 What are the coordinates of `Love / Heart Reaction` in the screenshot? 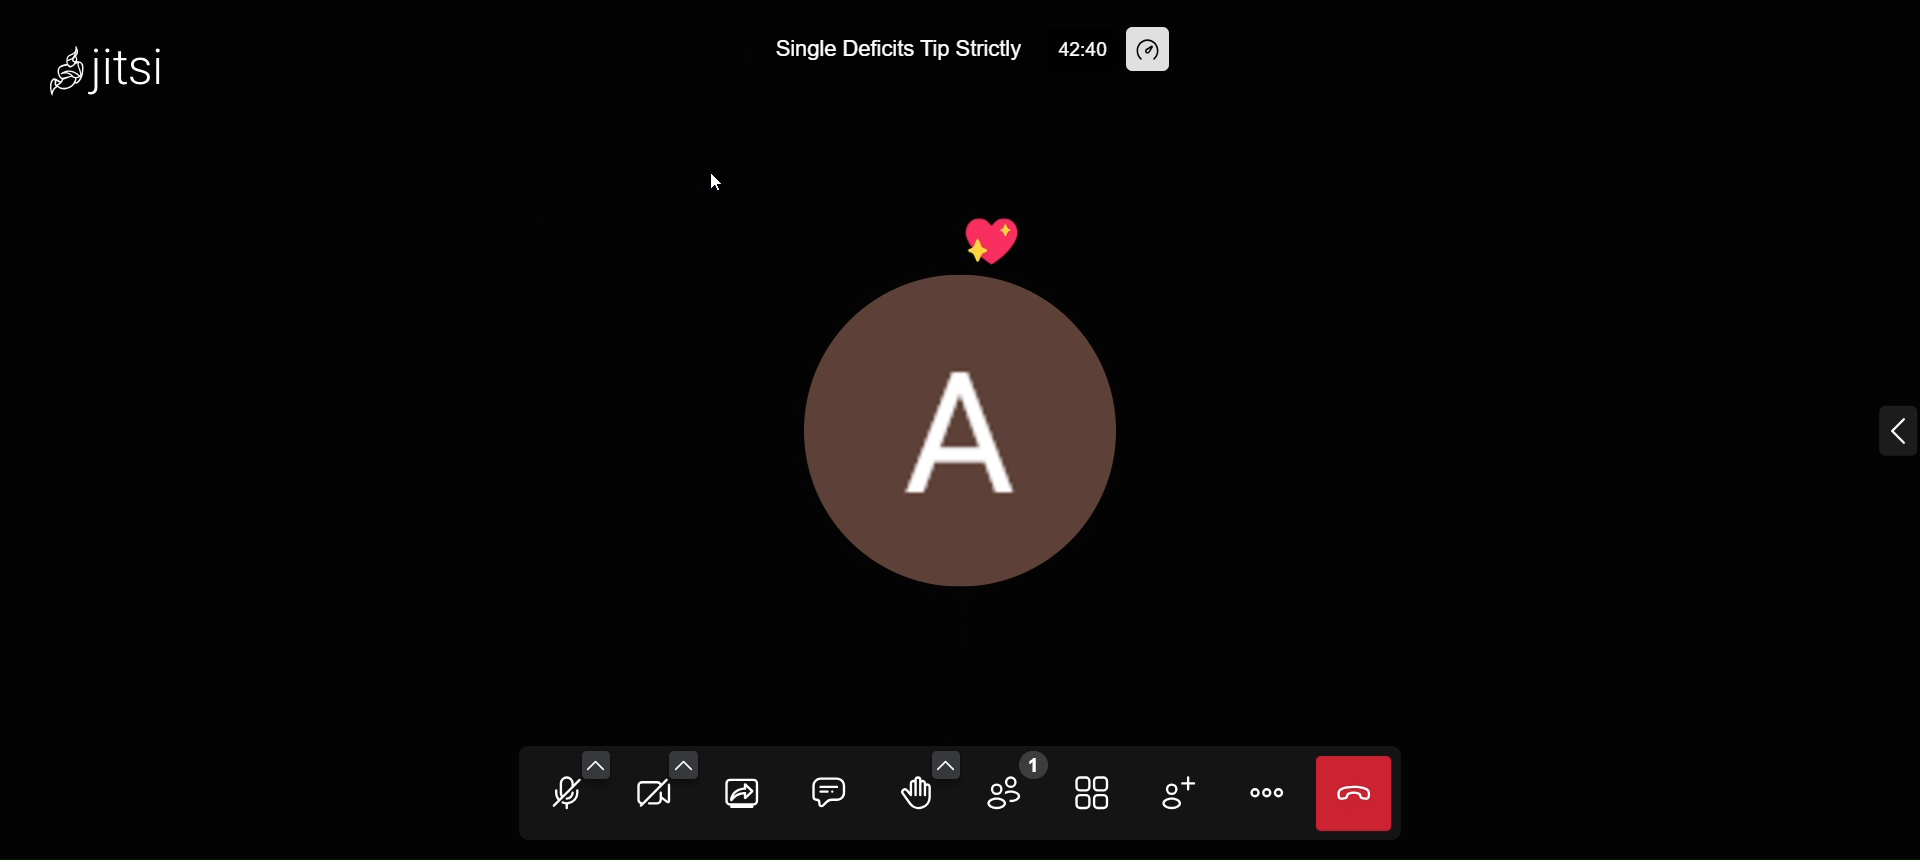 It's located at (1001, 241).